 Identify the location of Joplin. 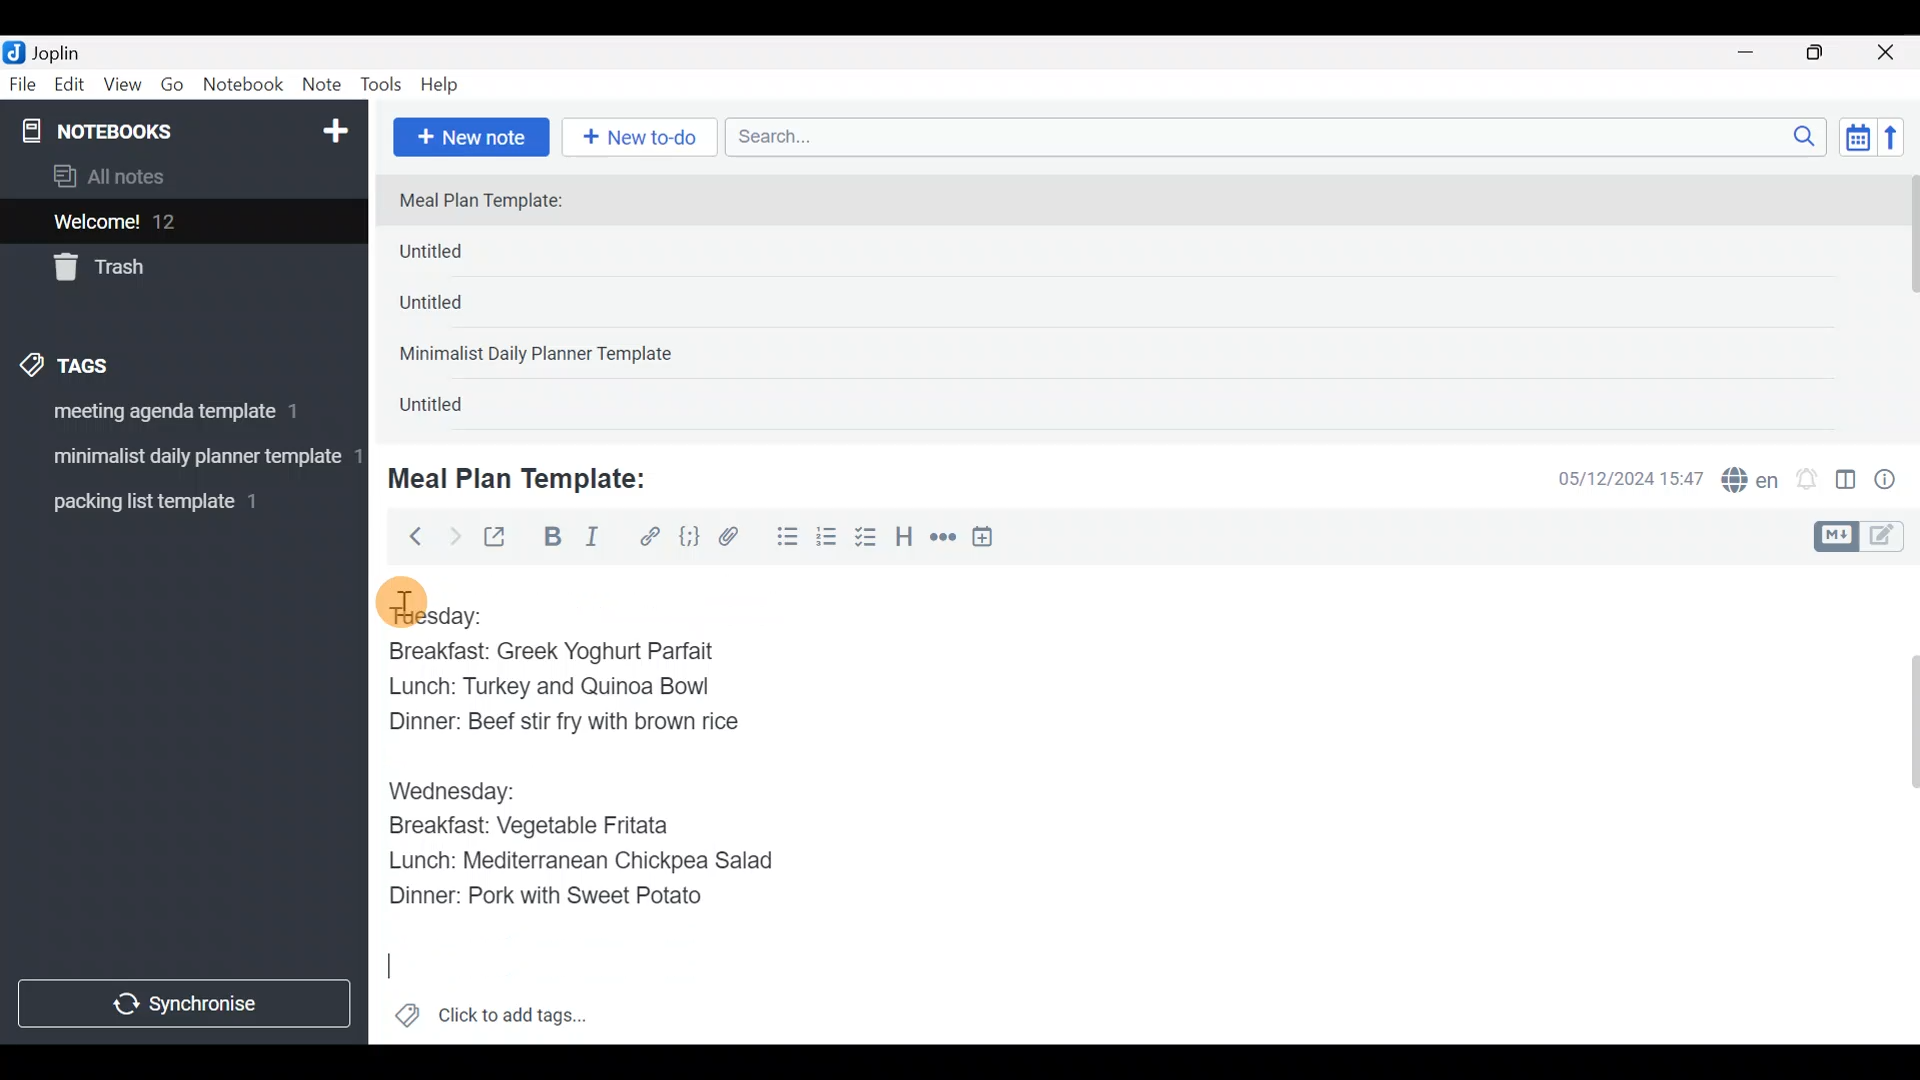
(69, 50).